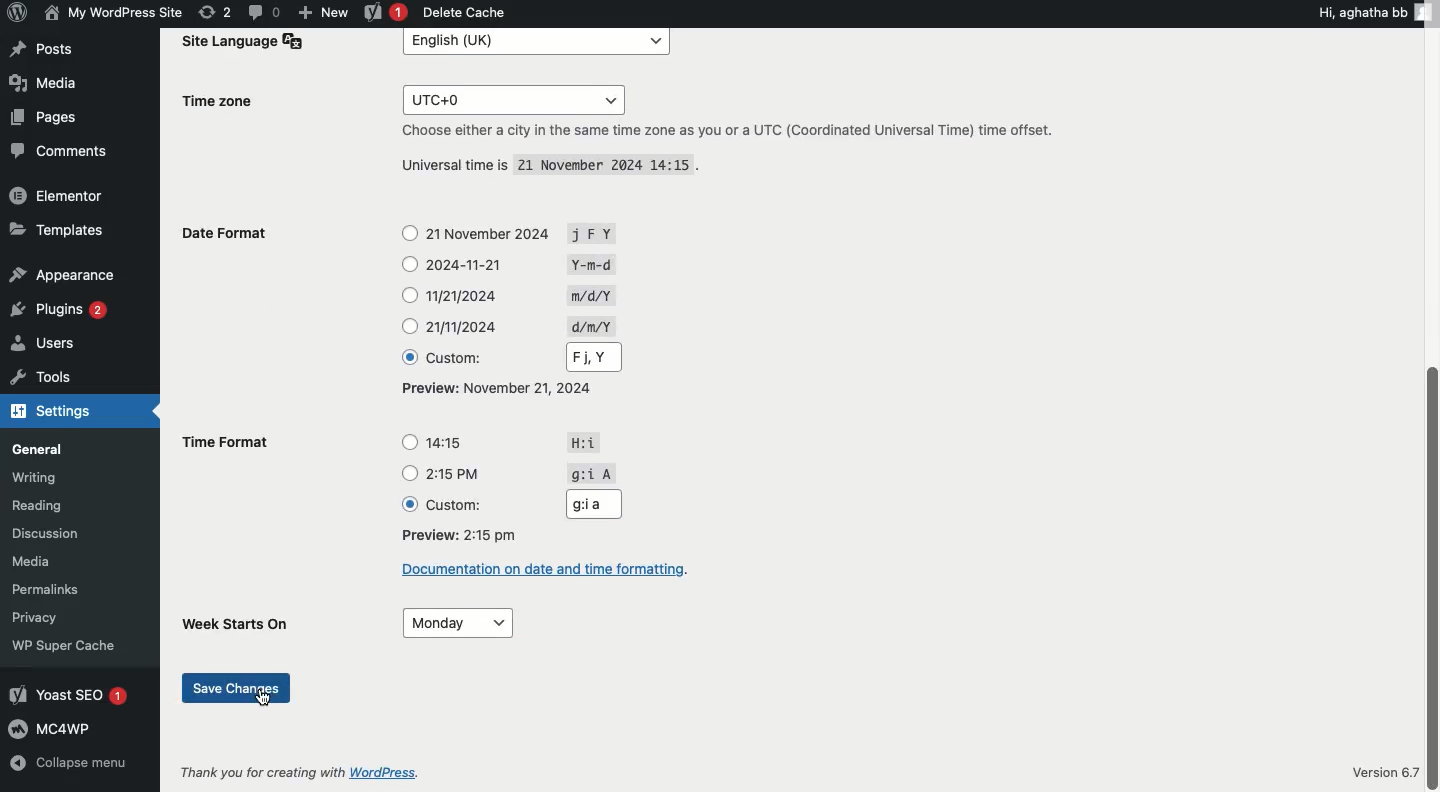 This screenshot has width=1440, height=792. I want to click on Custom: g:i a, so click(506, 503).